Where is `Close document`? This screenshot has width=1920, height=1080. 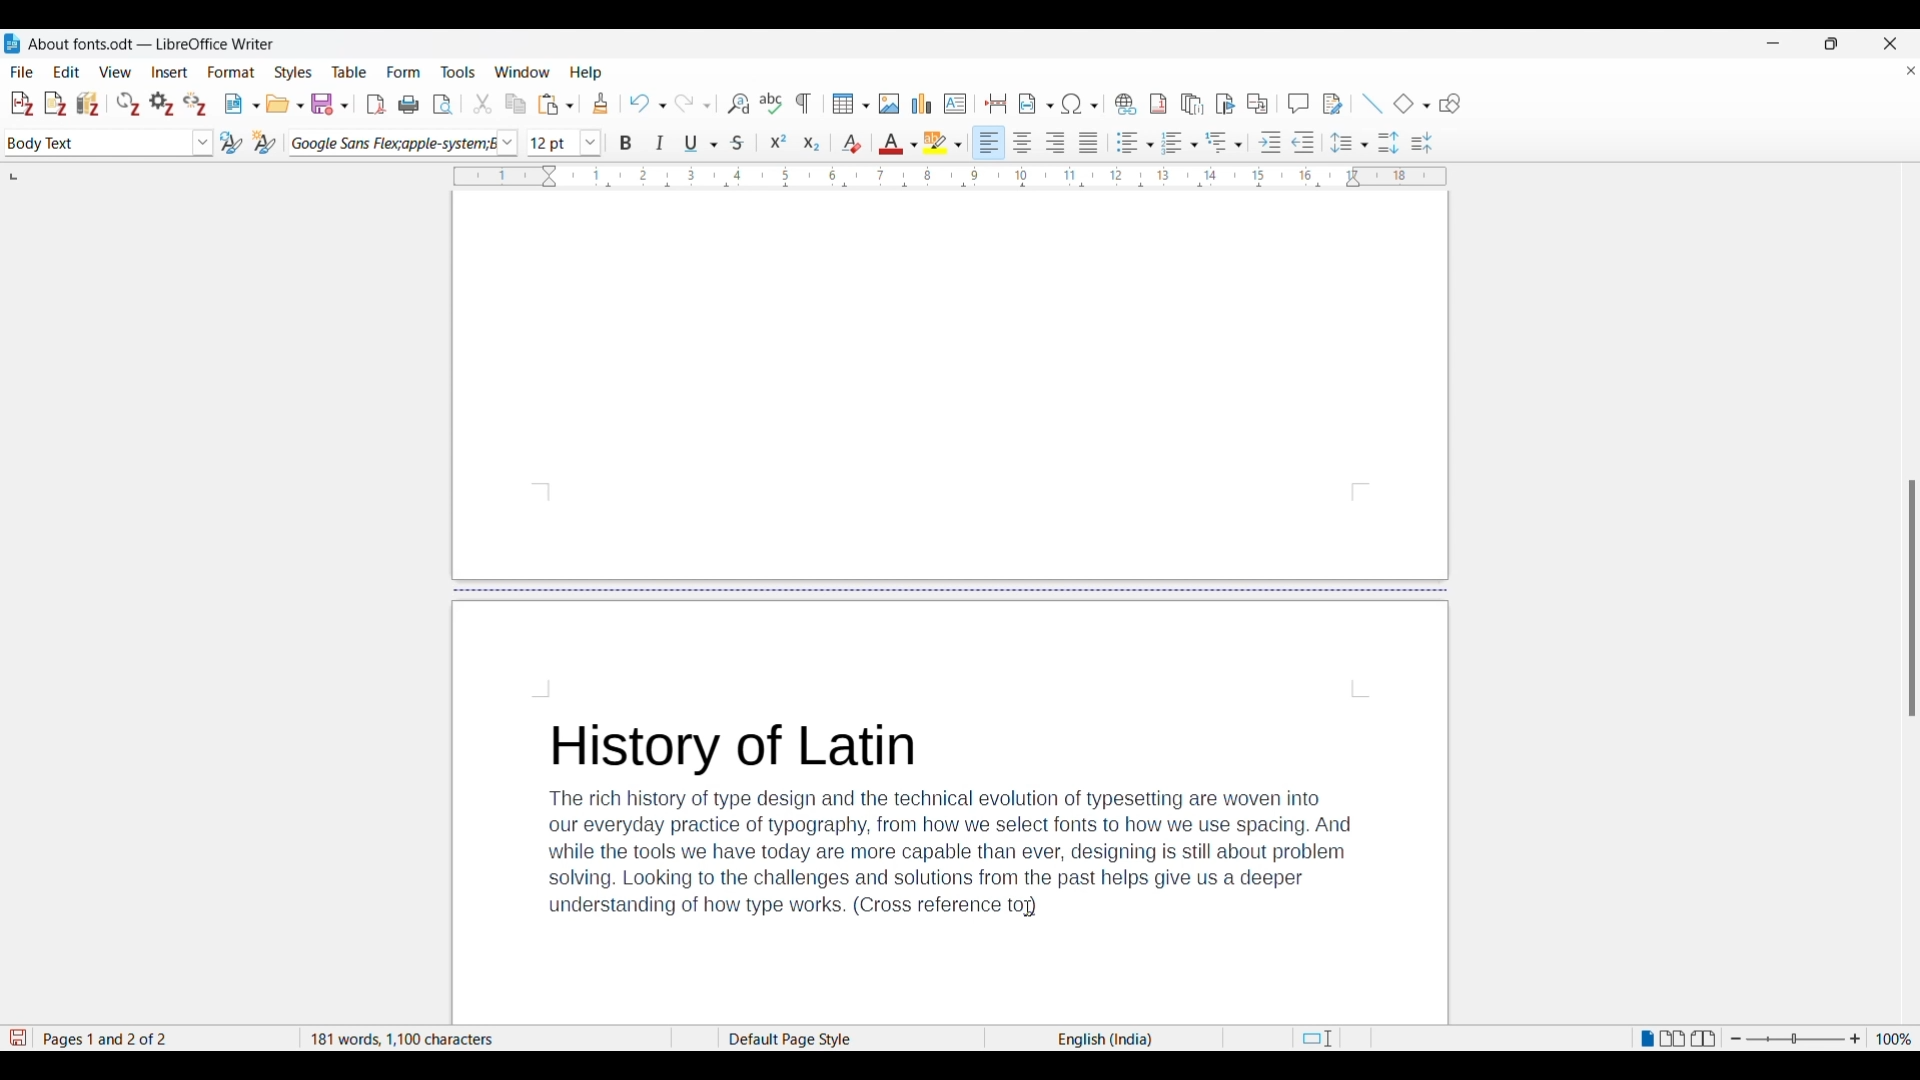
Close document is located at coordinates (1911, 74).